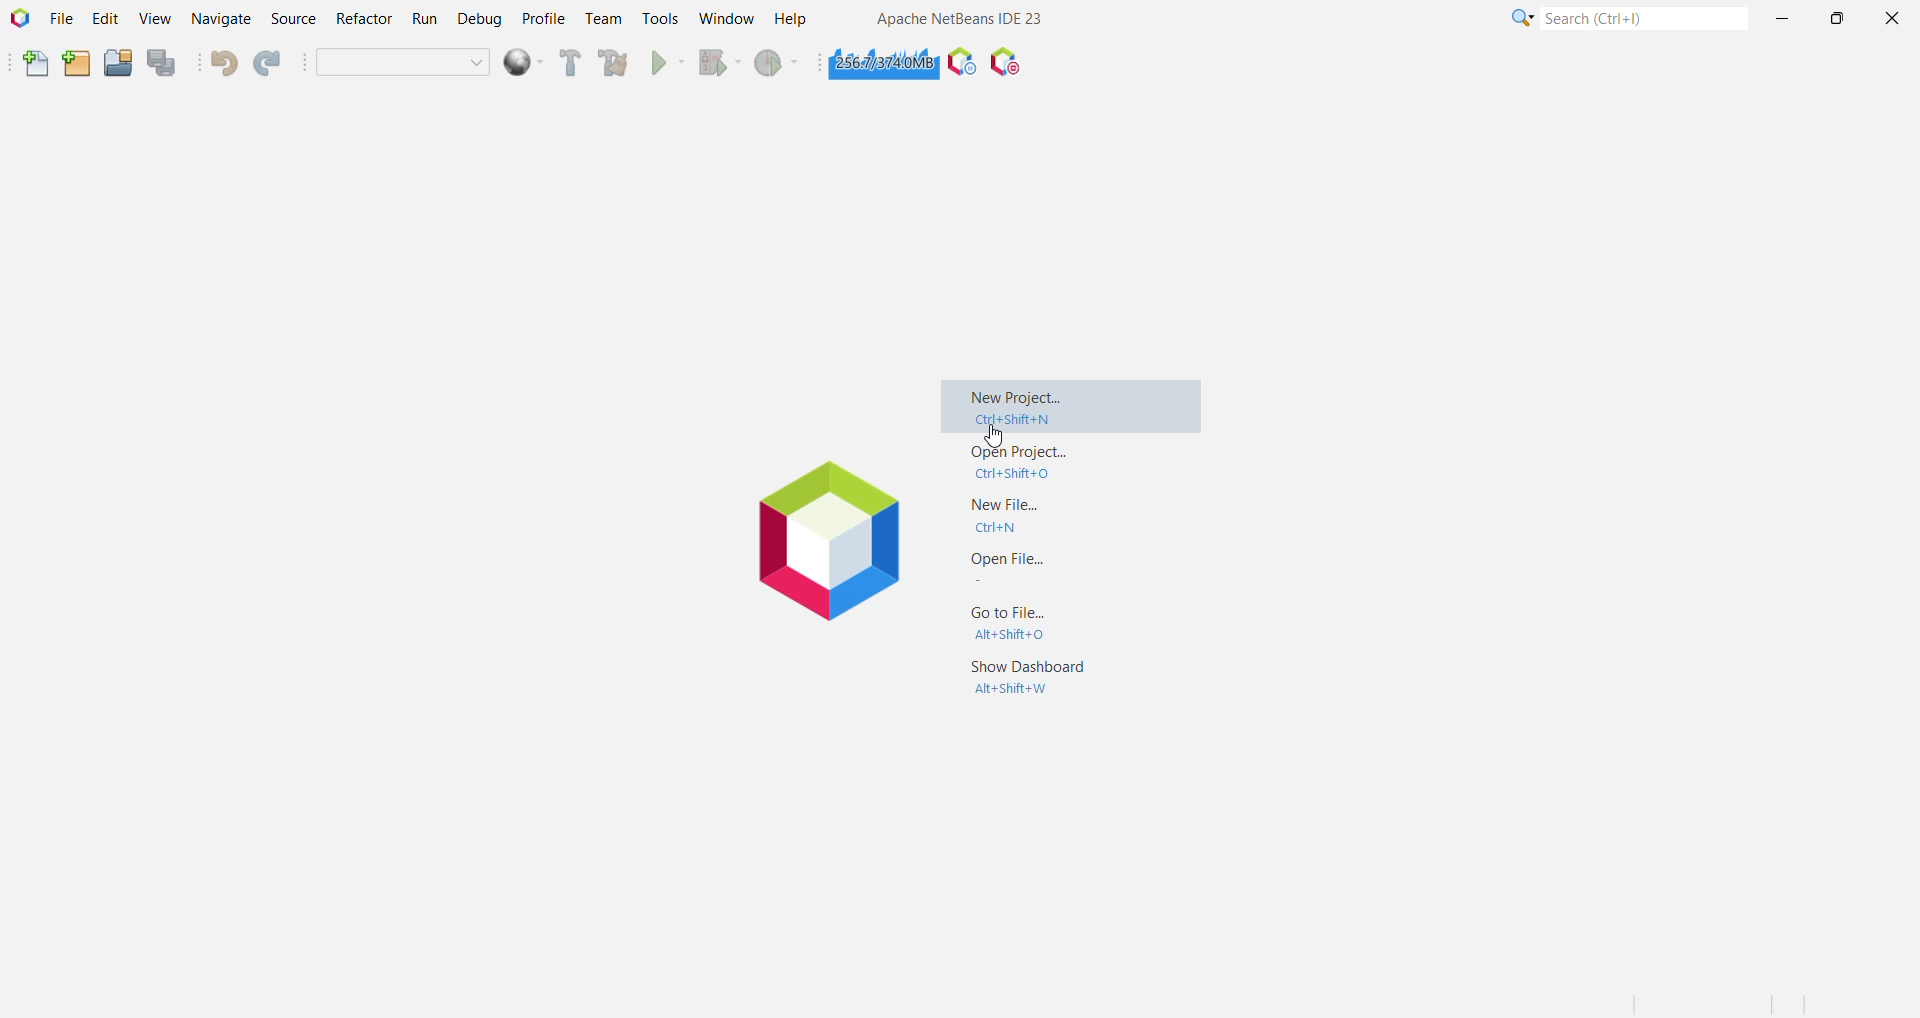 The width and height of the screenshot is (1920, 1018). Describe the element at coordinates (660, 20) in the screenshot. I see `Tools` at that location.